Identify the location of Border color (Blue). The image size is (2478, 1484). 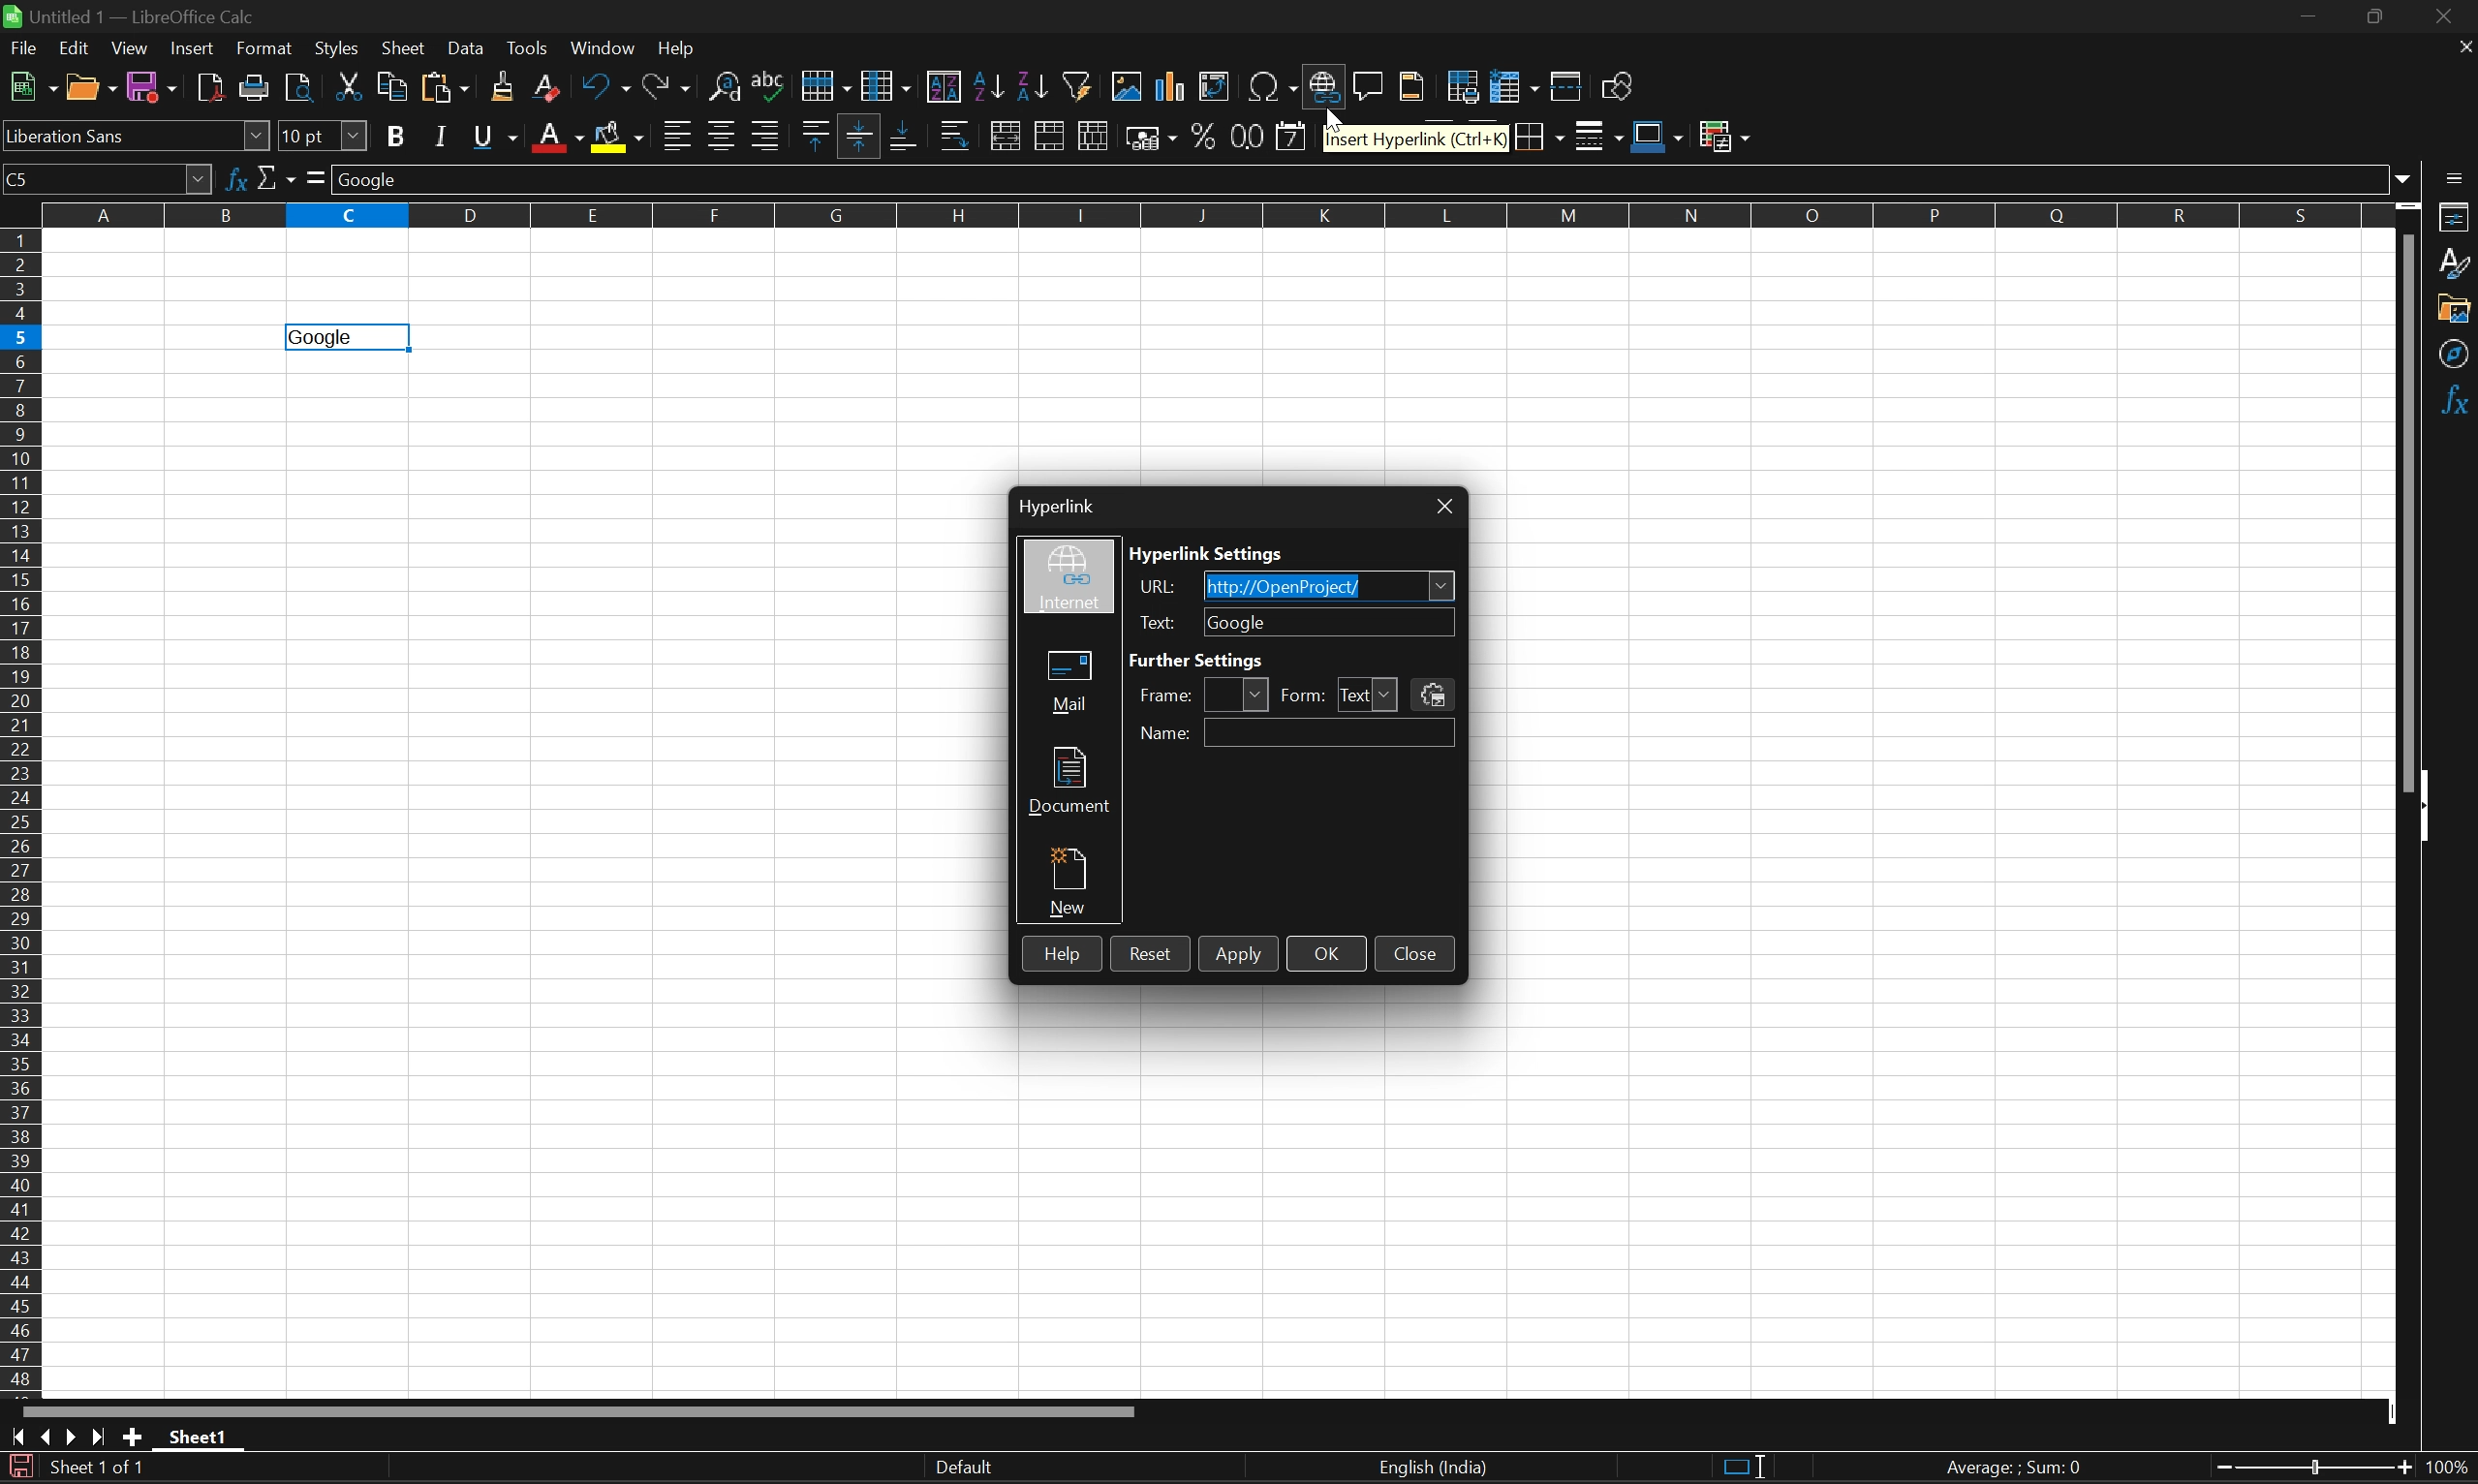
(1661, 136).